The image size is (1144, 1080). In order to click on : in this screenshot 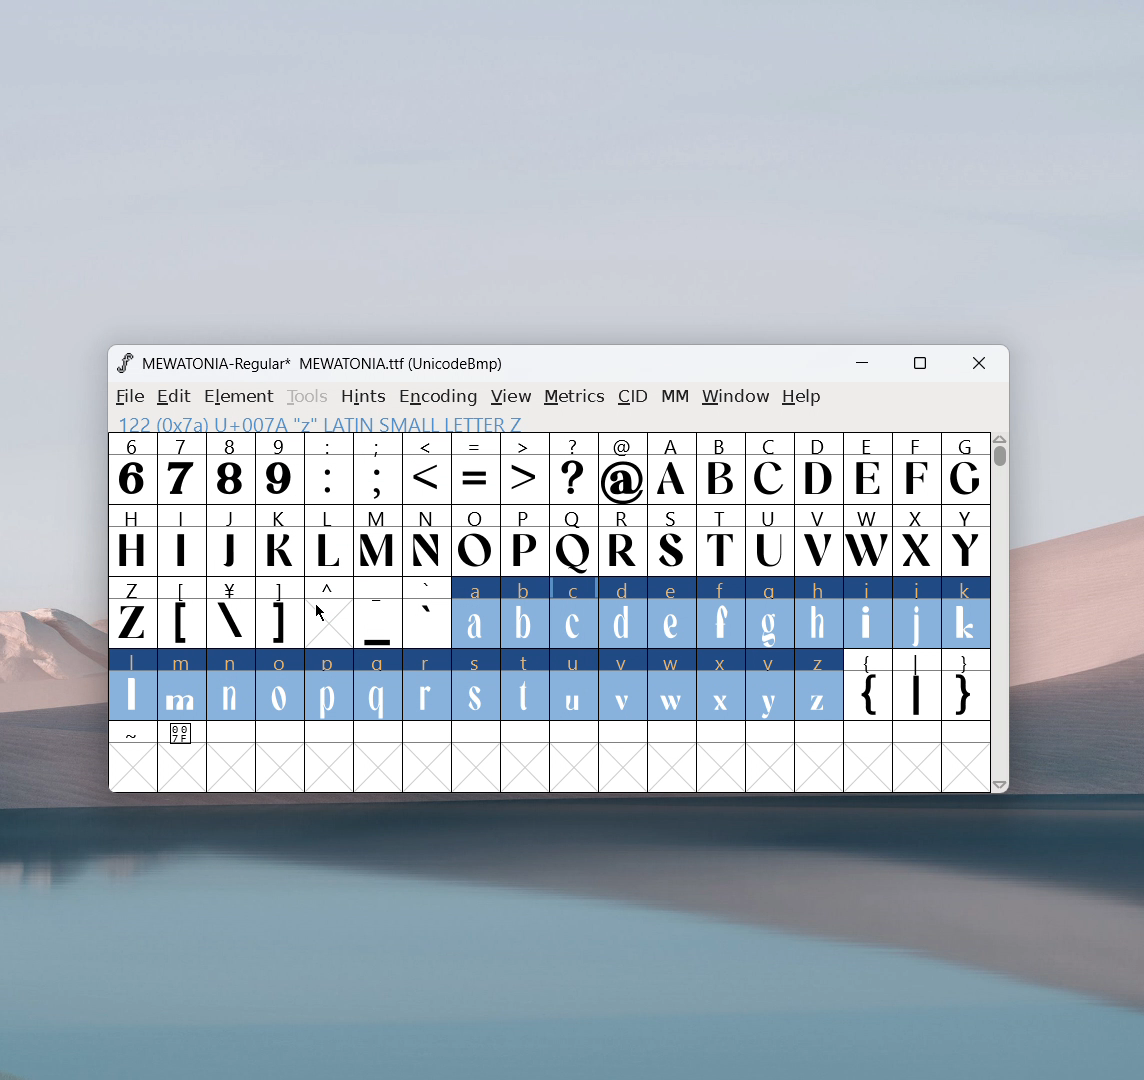, I will do `click(328, 469)`.